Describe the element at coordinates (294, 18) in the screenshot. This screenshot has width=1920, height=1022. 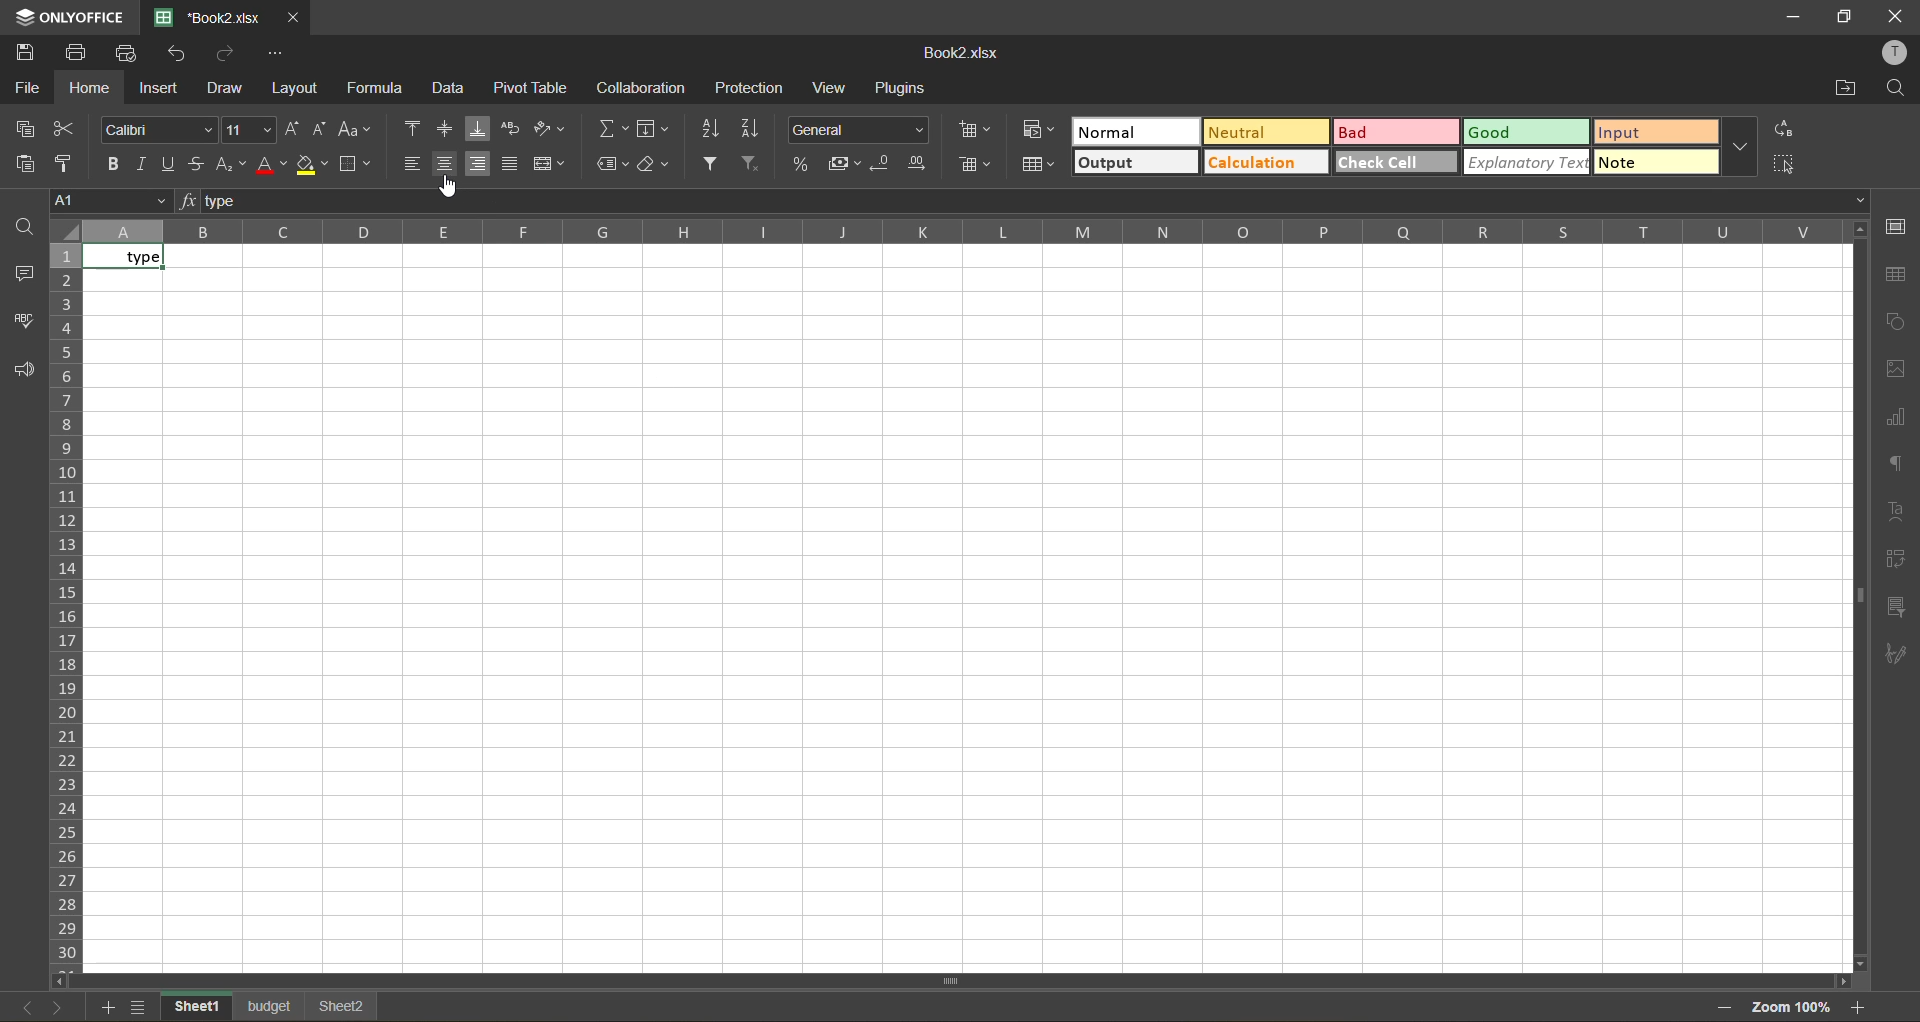
I see `close tab` at that location.